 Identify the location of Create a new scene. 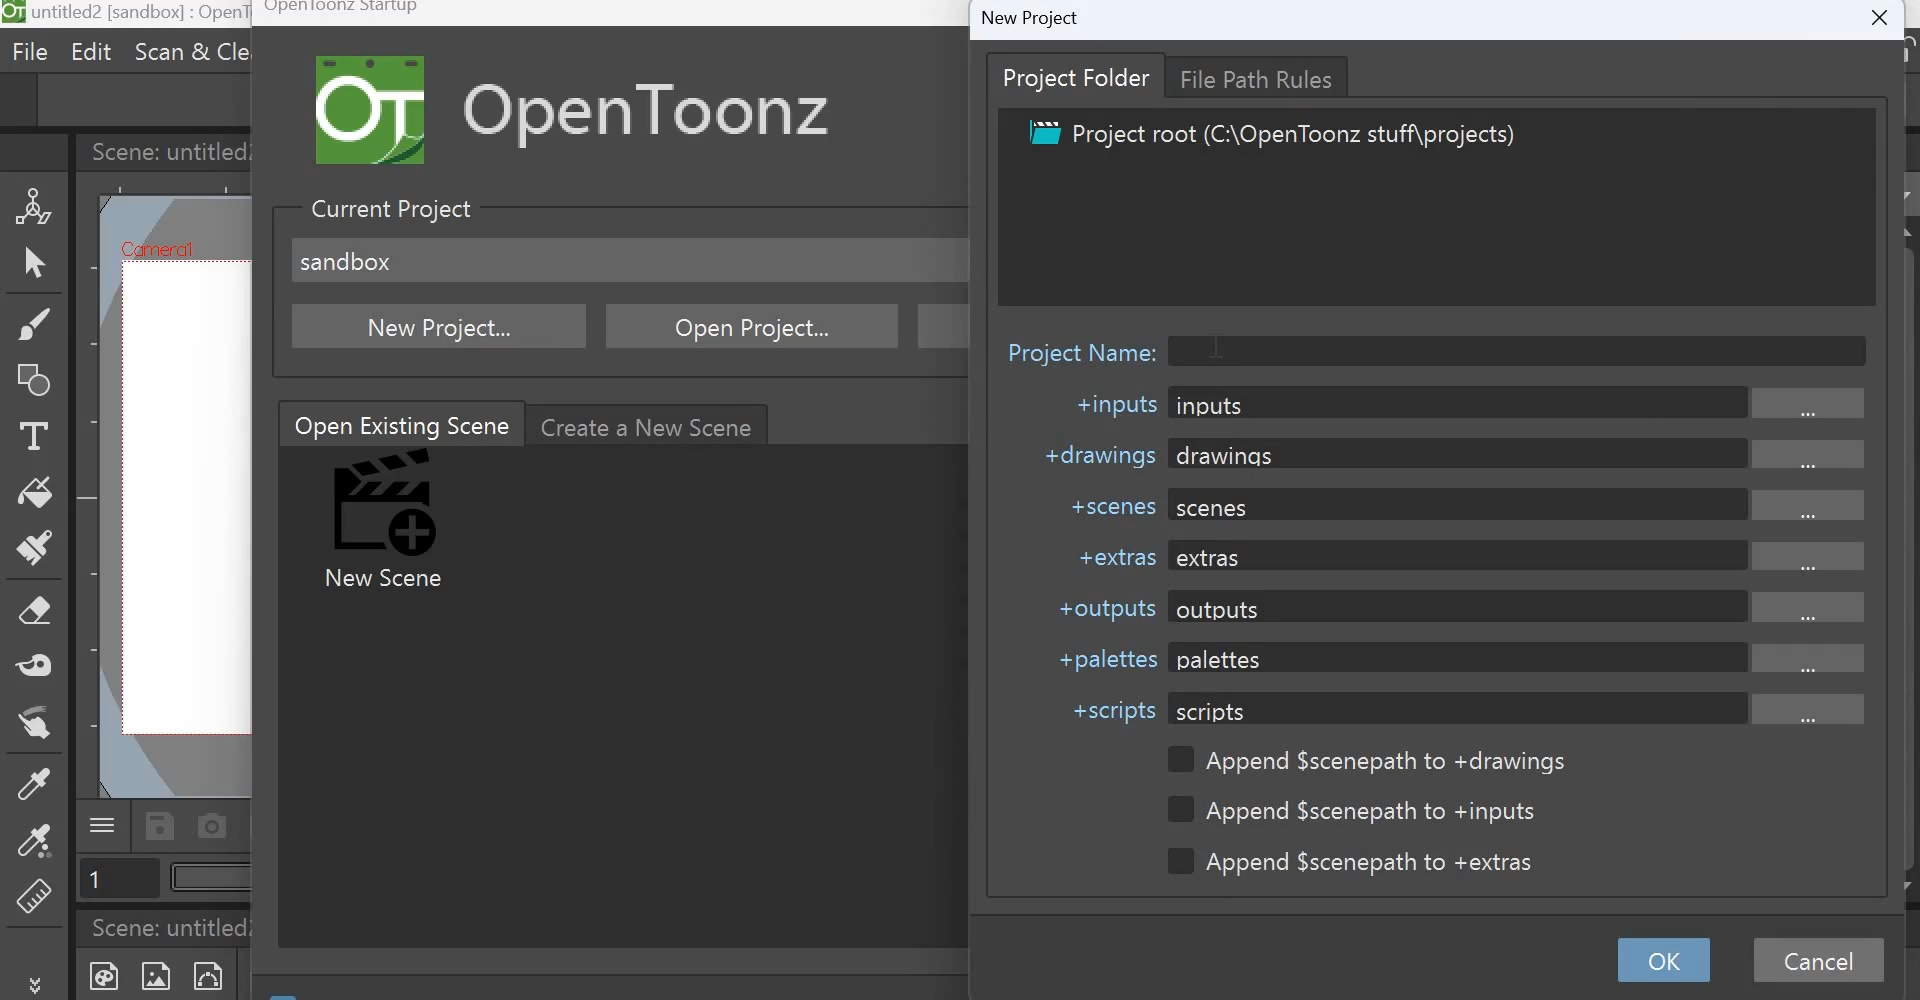
(652, 424).